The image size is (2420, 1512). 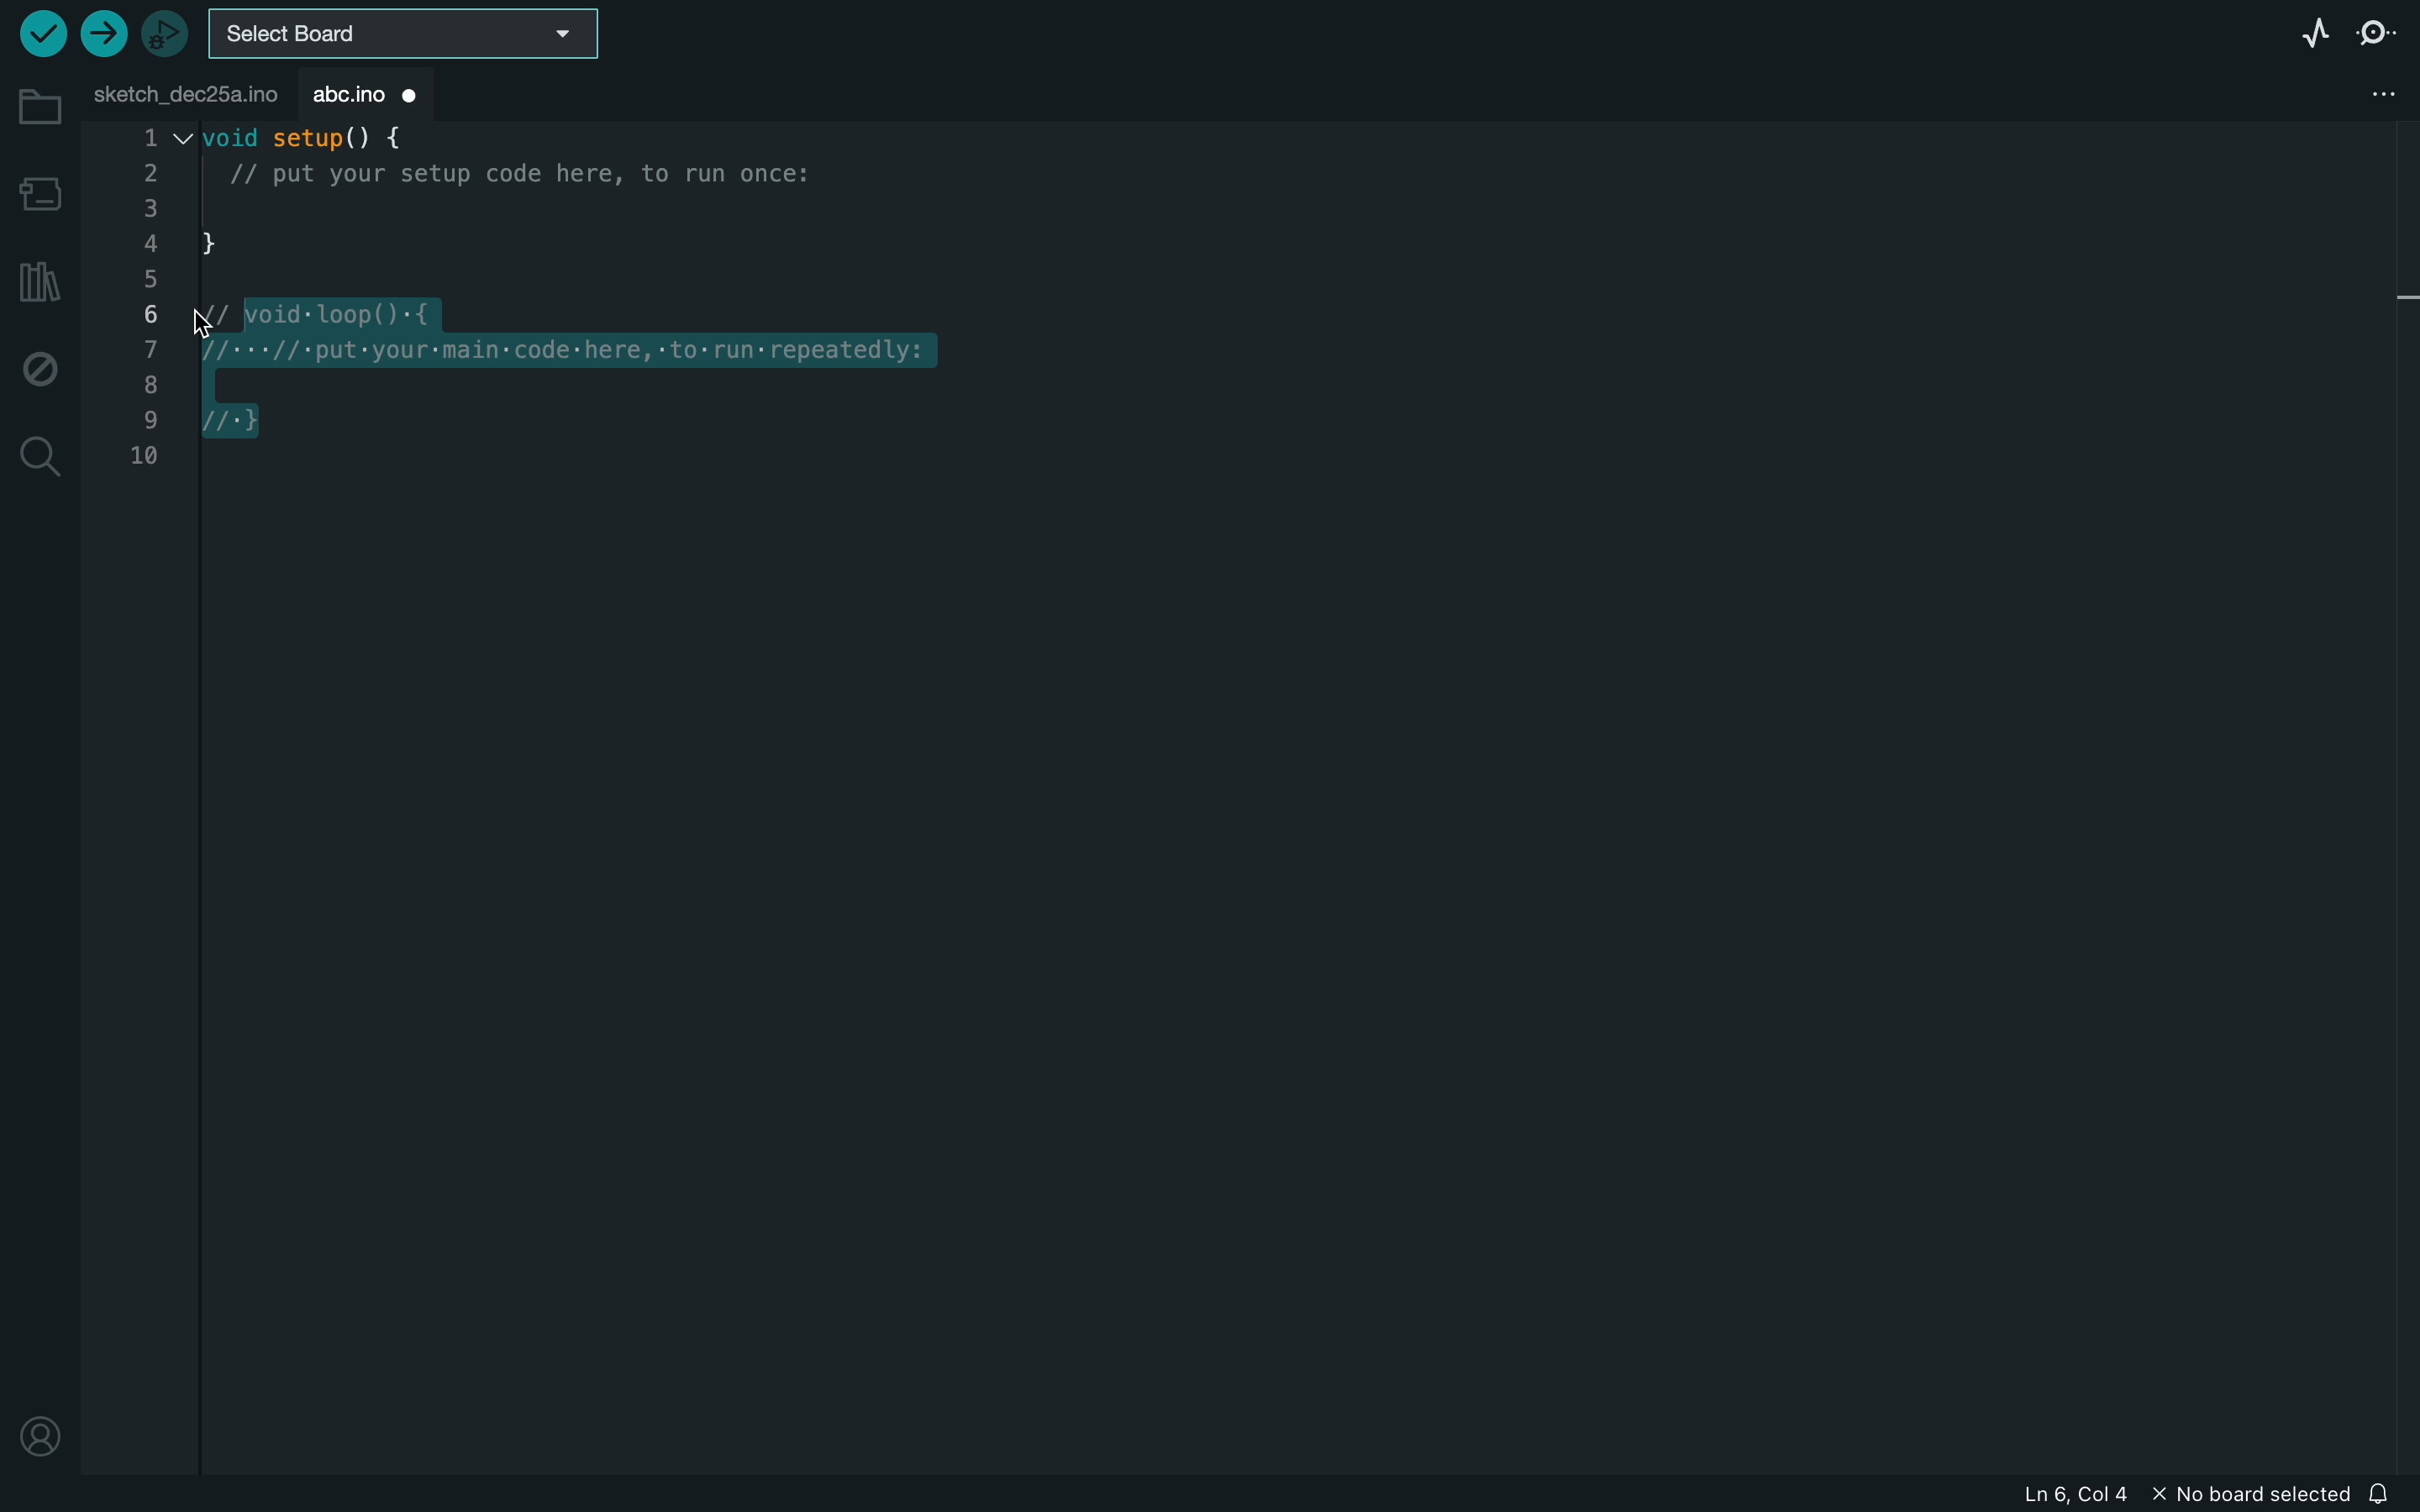 What do you see at coordinates (336, 90) in the screenshot?
I see `abc ` at bounding box center [336, 90].